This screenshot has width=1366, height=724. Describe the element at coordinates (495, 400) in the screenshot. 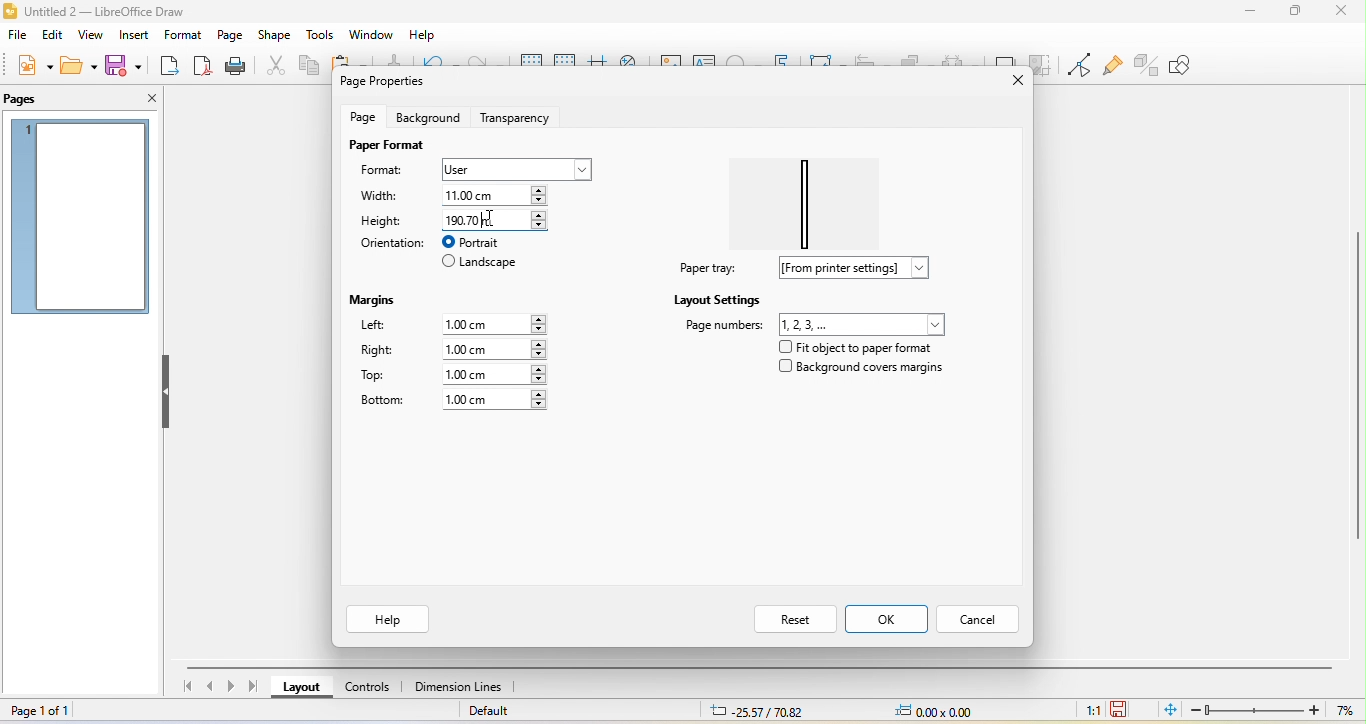

I see `1.00 cm` at that location.